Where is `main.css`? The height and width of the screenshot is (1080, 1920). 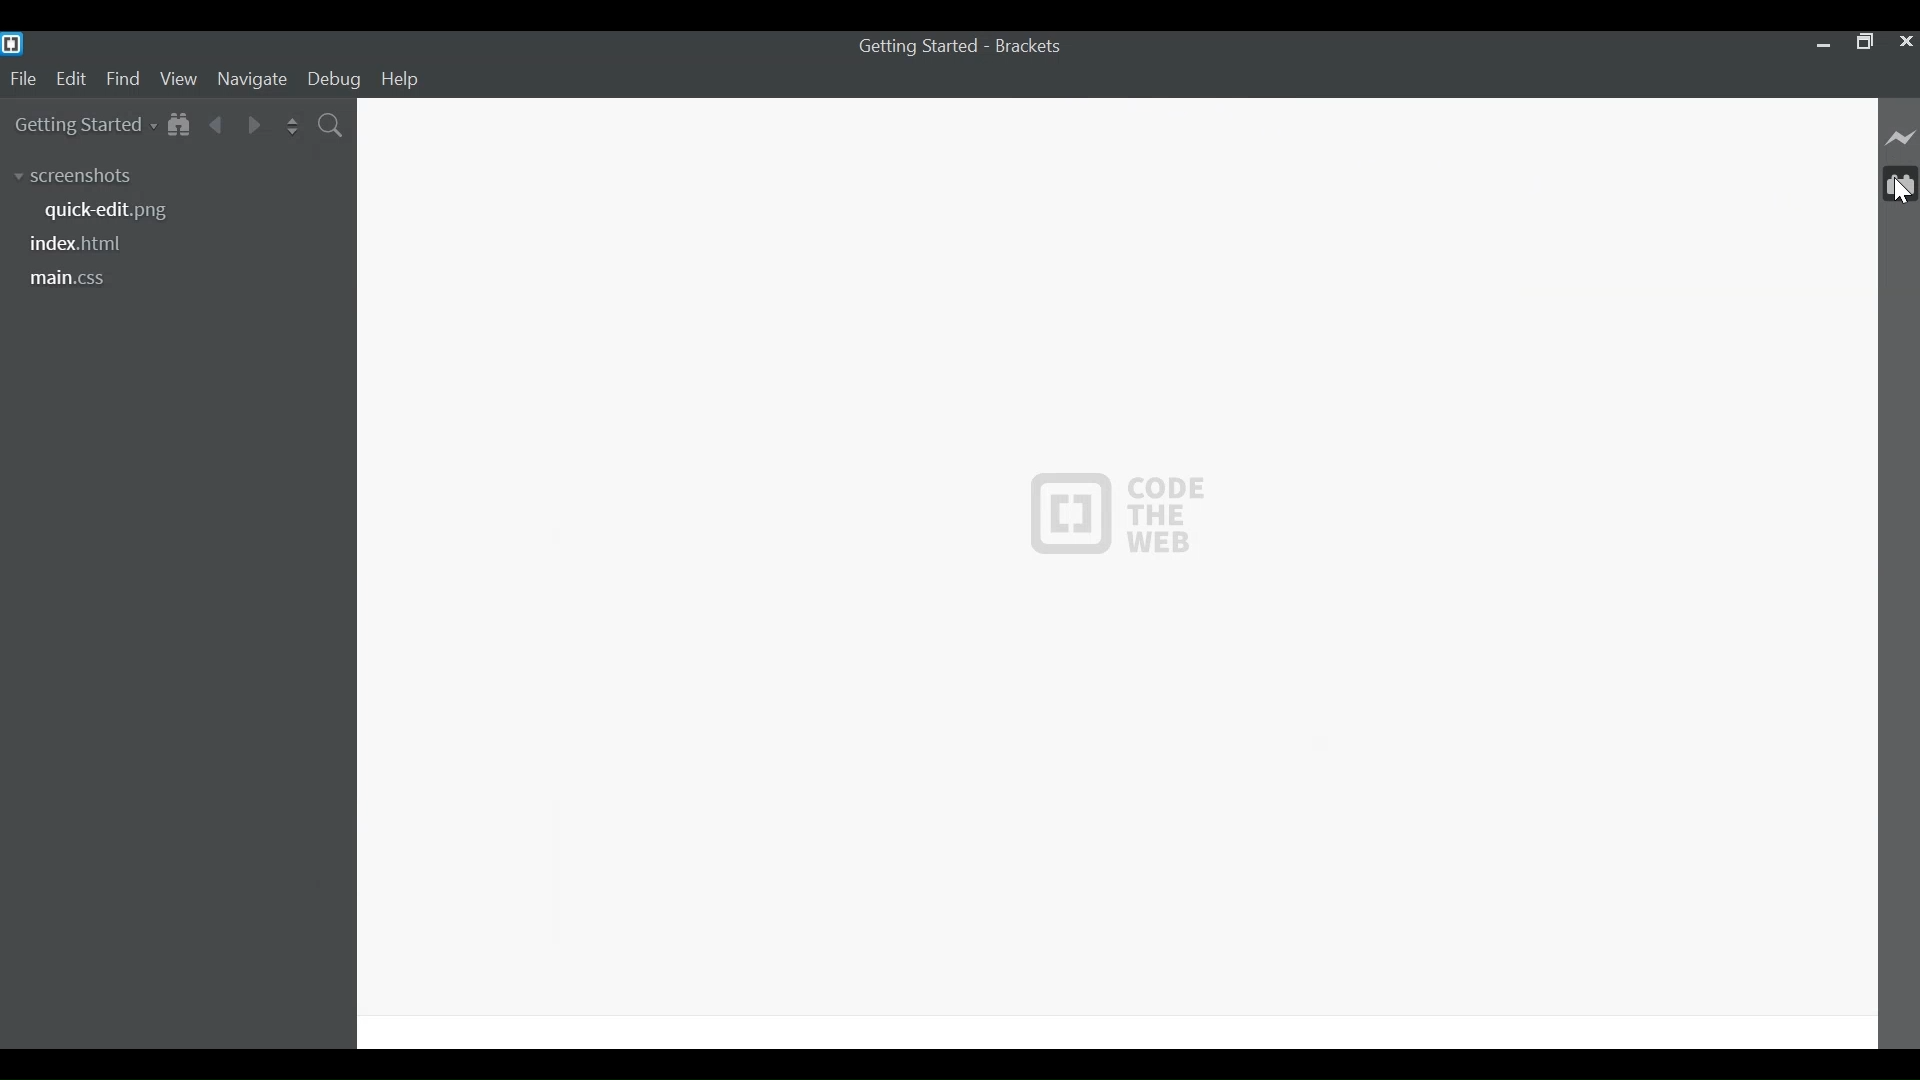 main.css is located at coordinates (79, 276).